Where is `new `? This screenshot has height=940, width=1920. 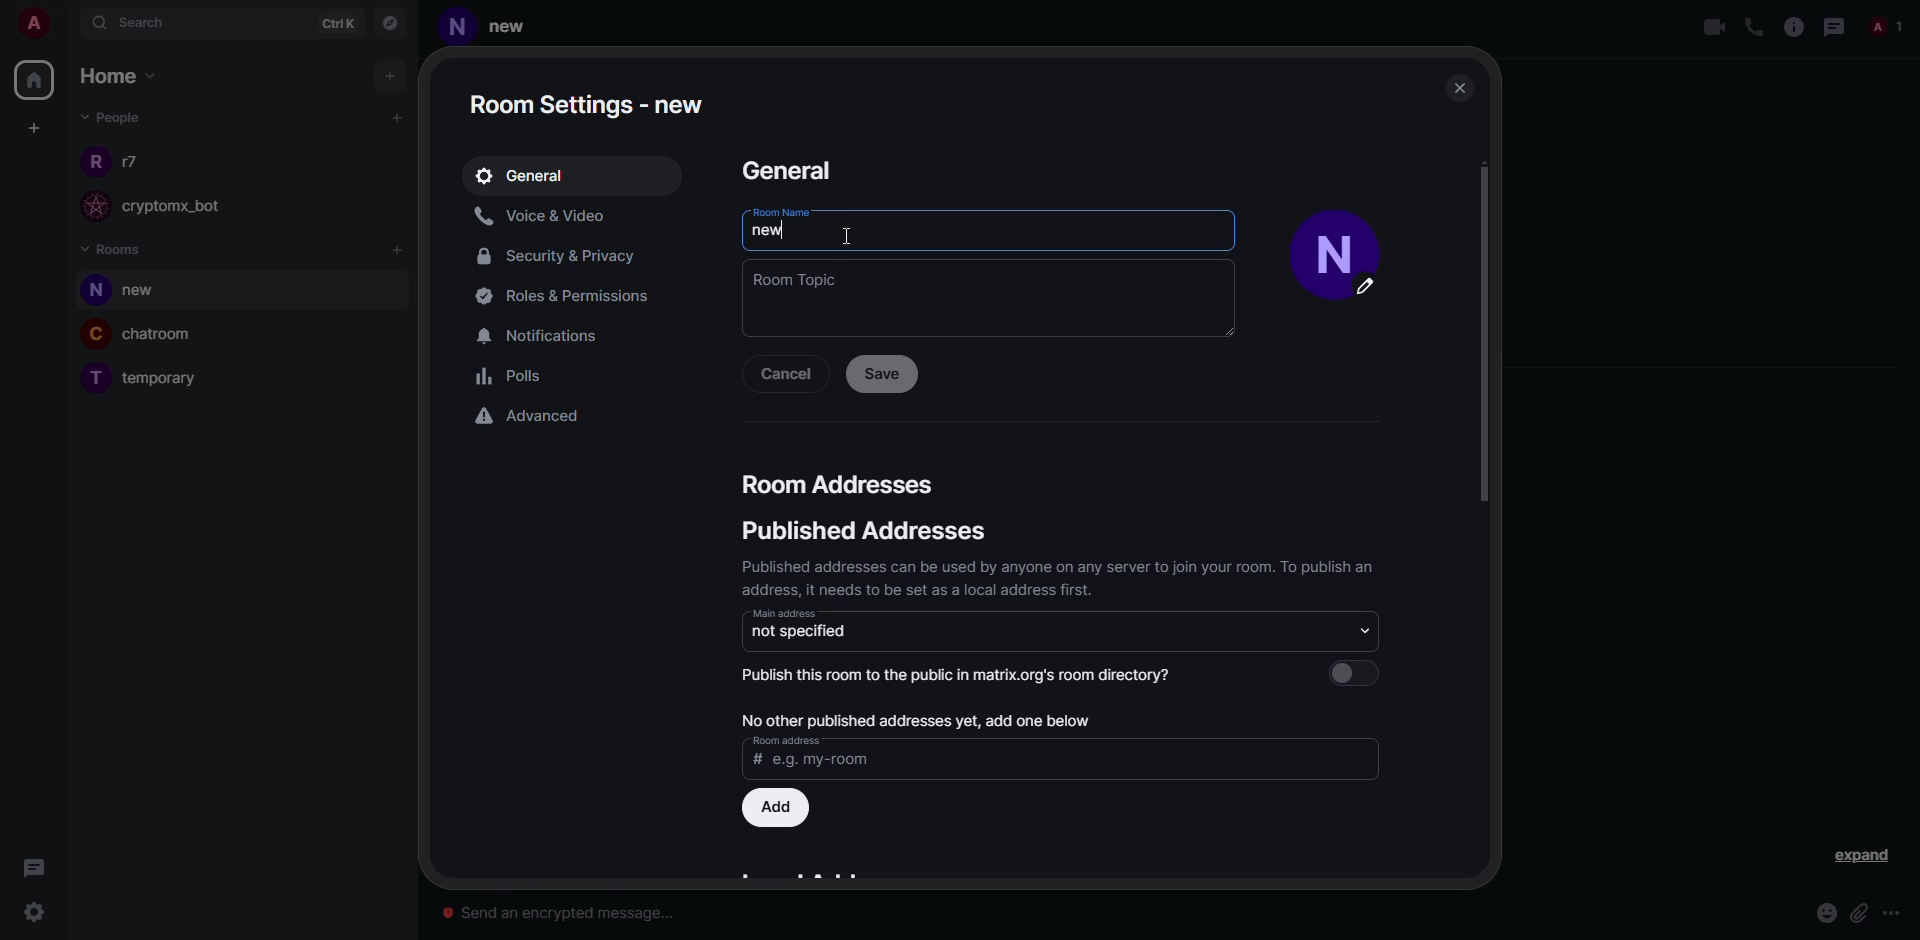
new  is located at coordinates (518, 25).